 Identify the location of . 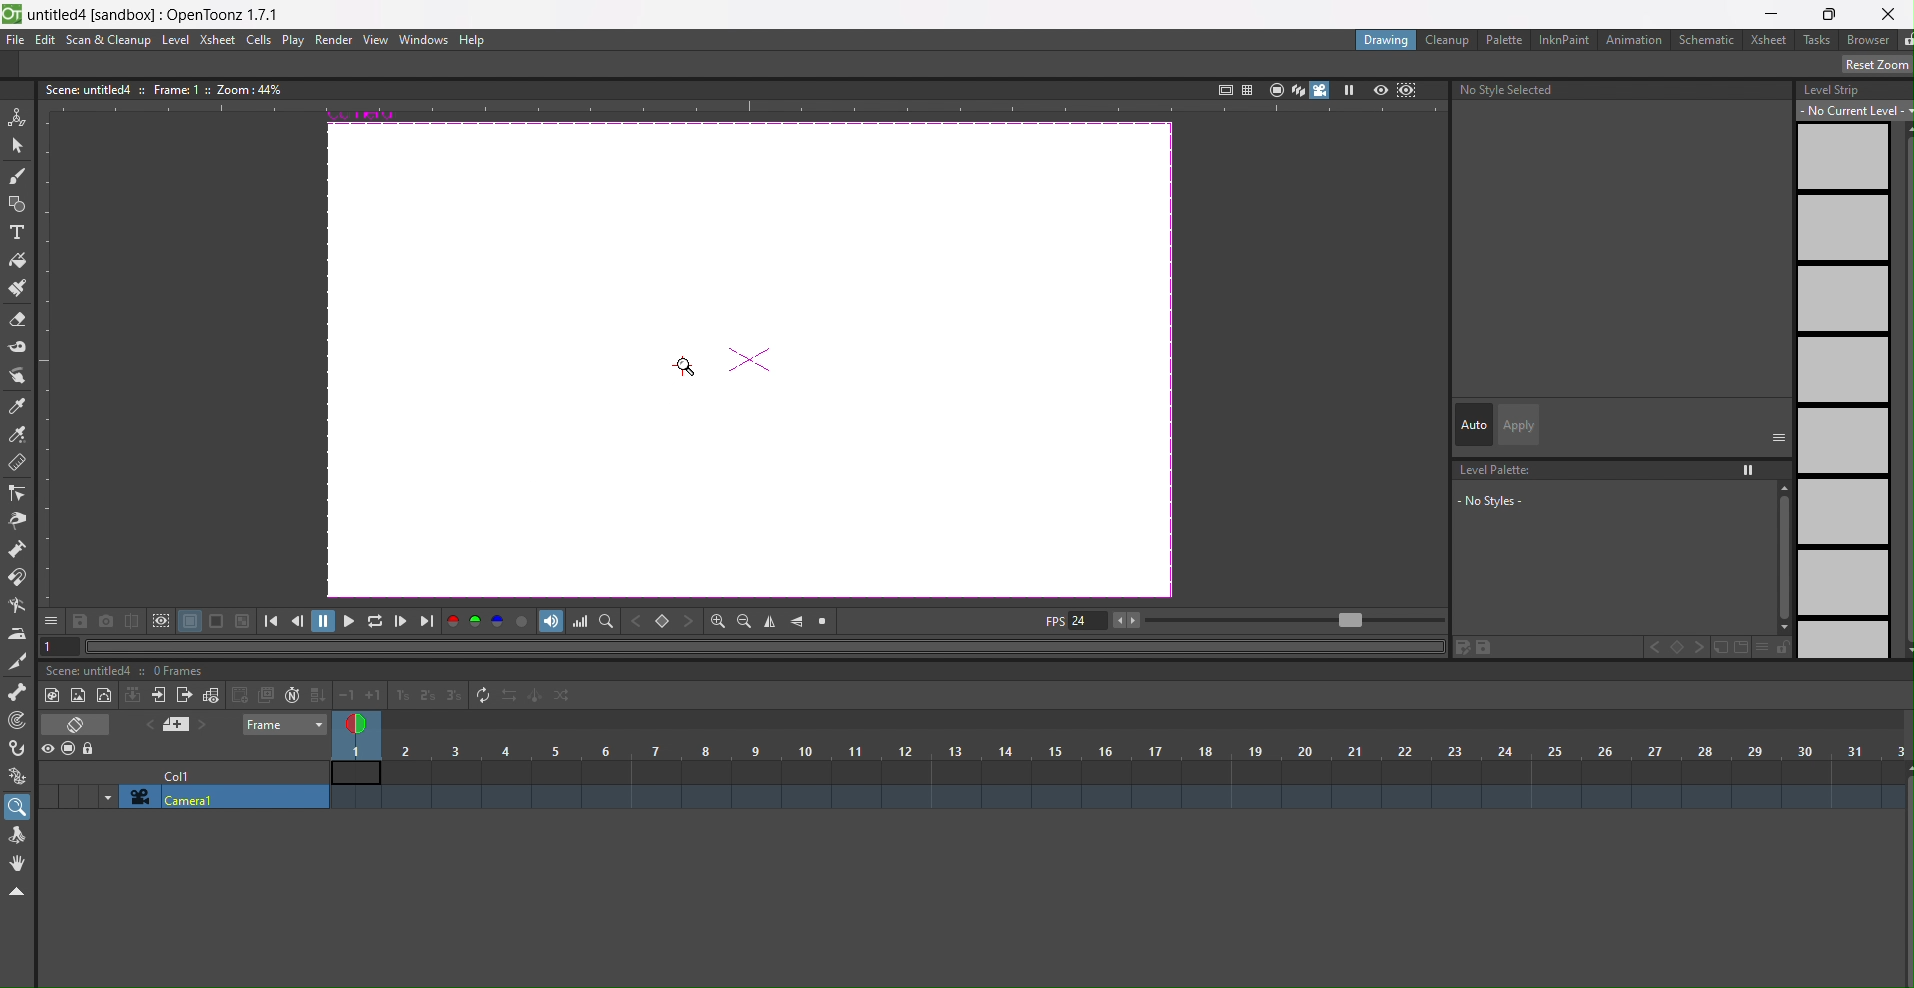
(523, 620).